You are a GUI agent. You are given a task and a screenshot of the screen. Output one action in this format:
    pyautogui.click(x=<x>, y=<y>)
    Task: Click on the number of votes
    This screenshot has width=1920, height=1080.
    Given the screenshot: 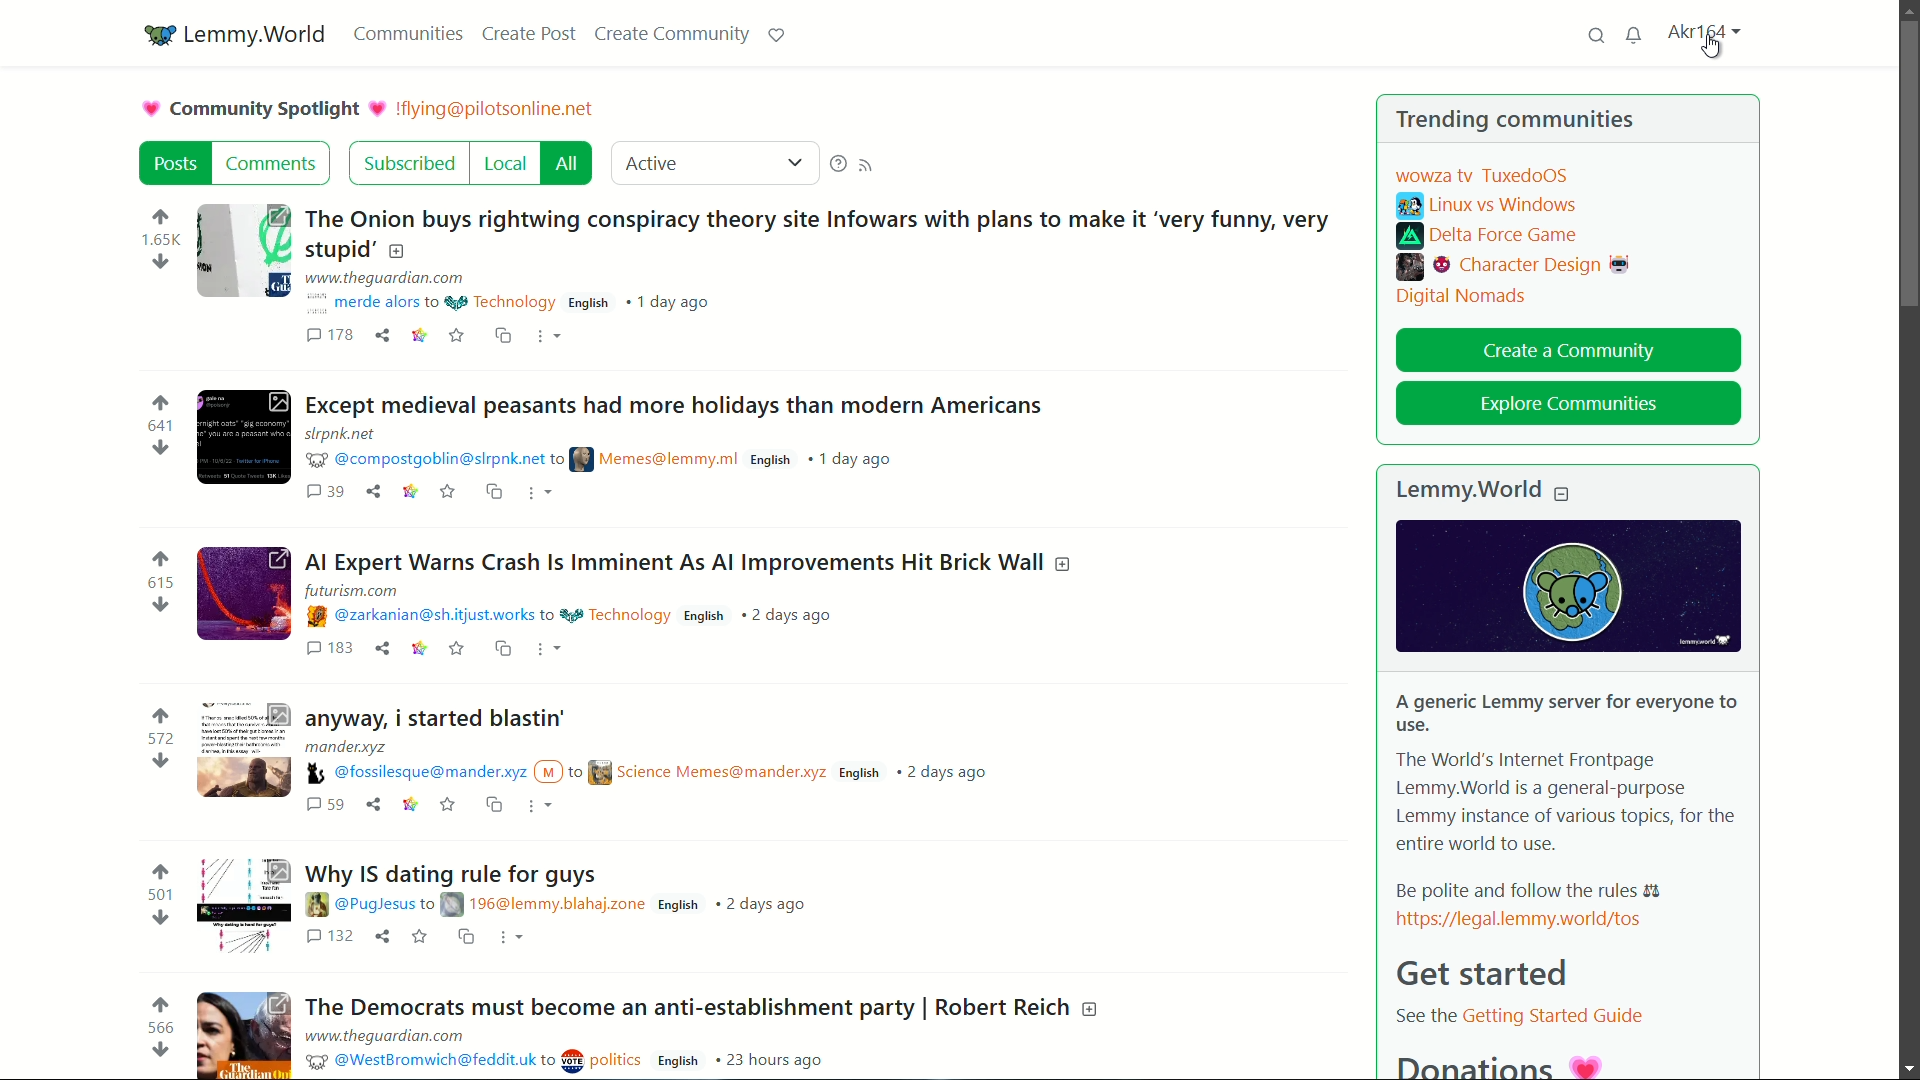 What is the action you would take?
    pyautogui.click(x=161, y=738)
    